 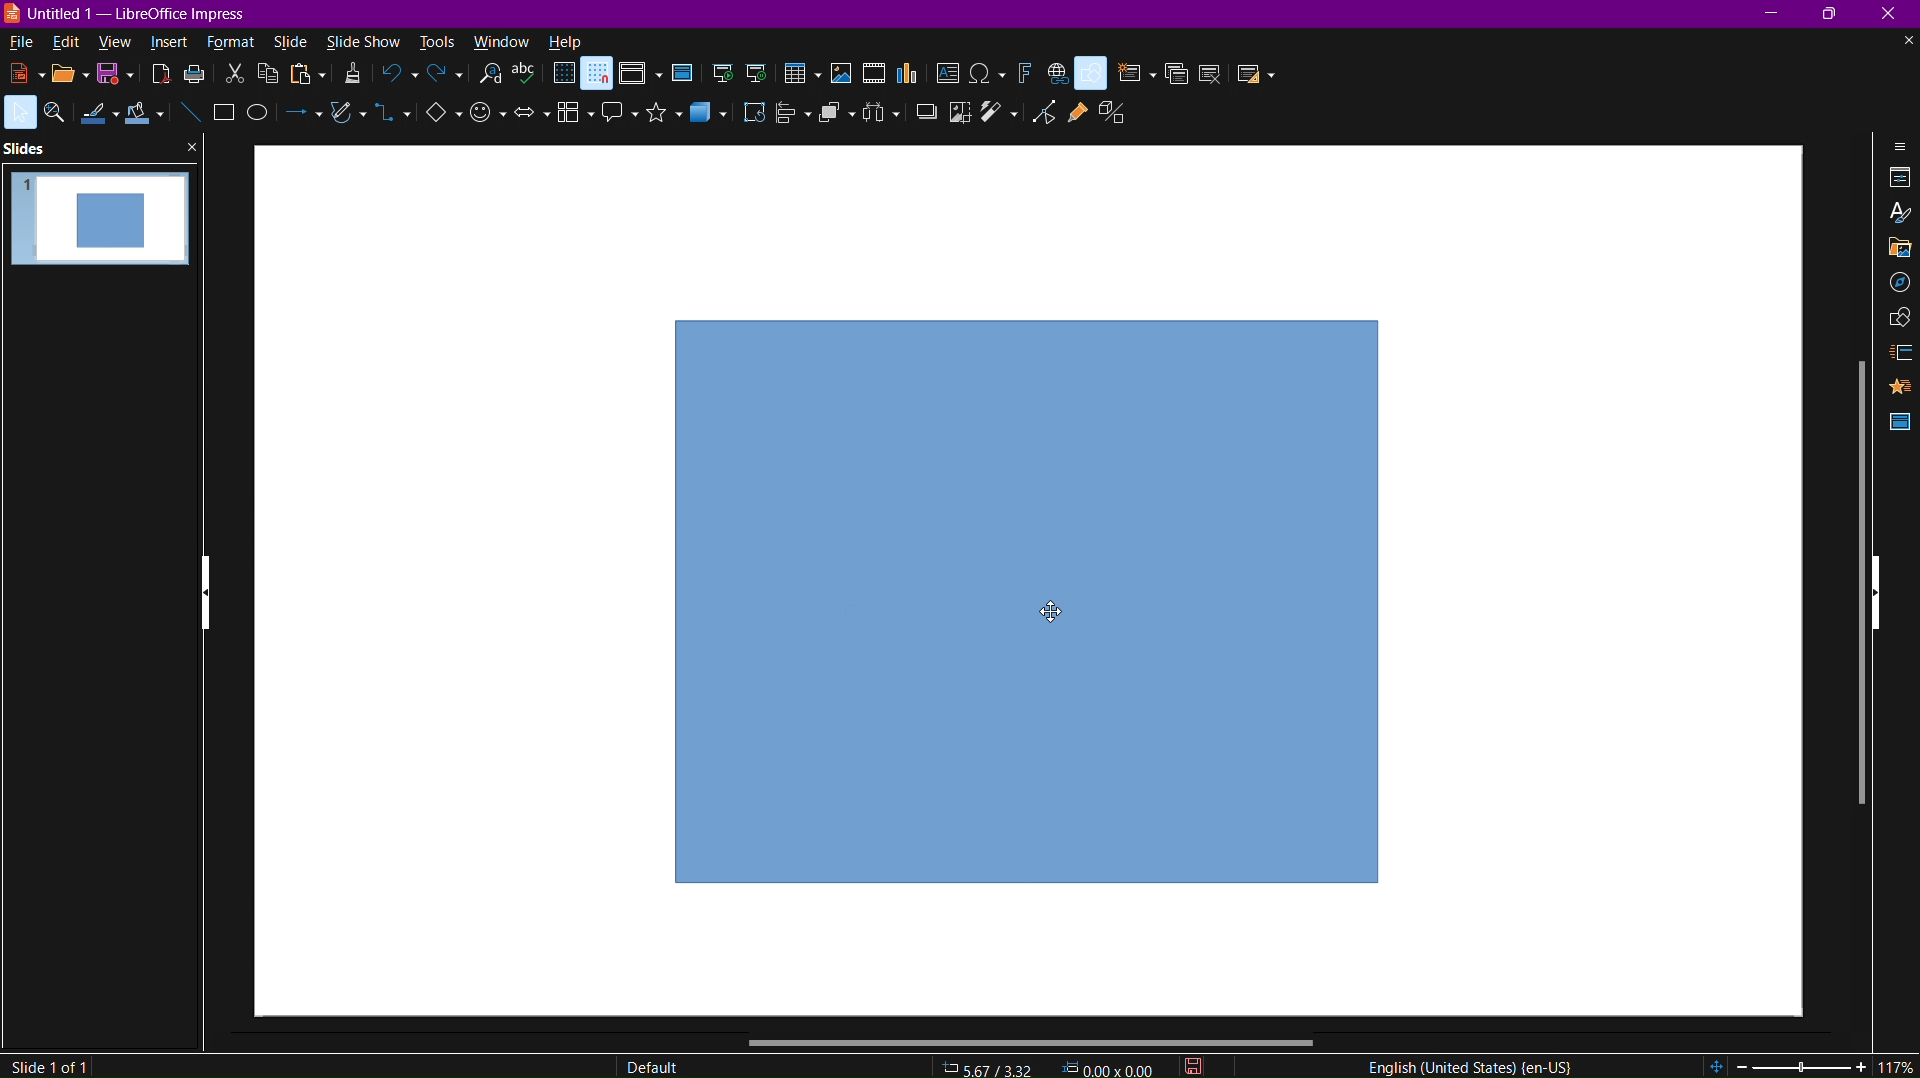 I want to click on Line Color, so click(x=98, y=118).